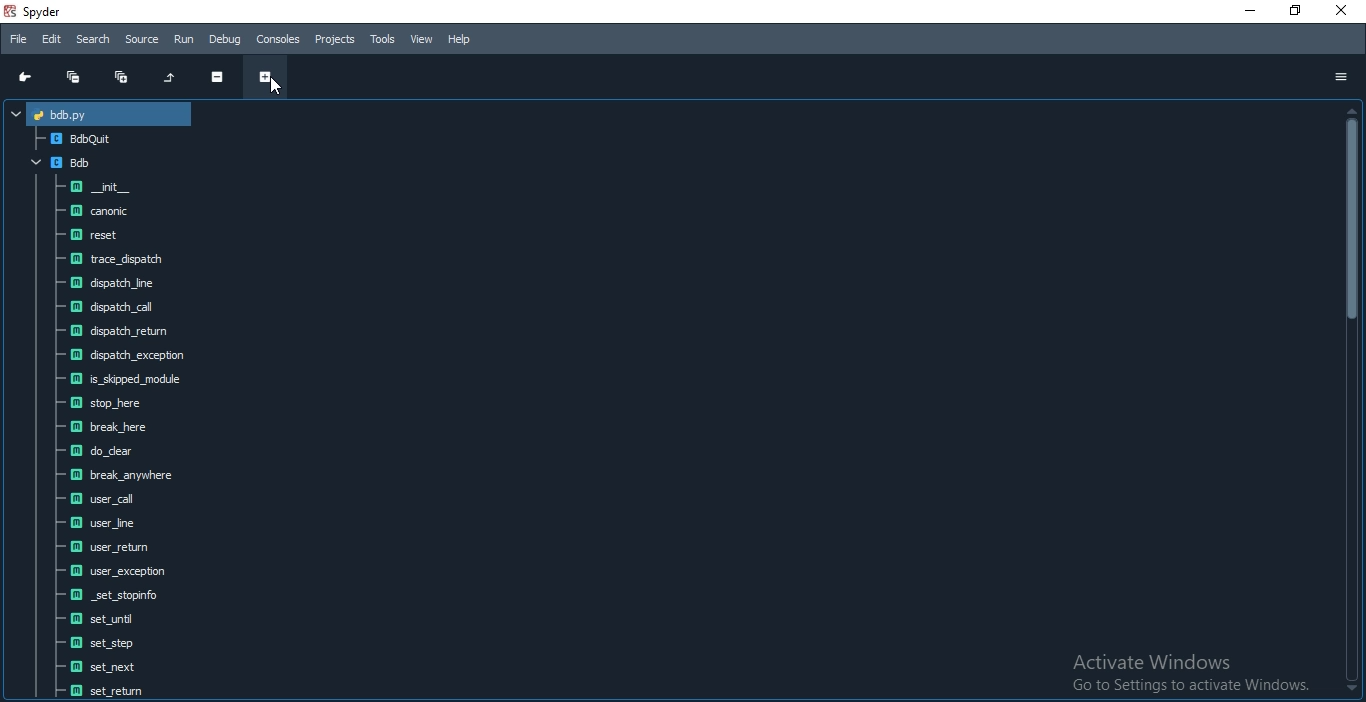 This screenshot has height=702, width=1366. Describe the element at coordinates (1352, 401) in the screenshot. I see `scroll bar` at that location.